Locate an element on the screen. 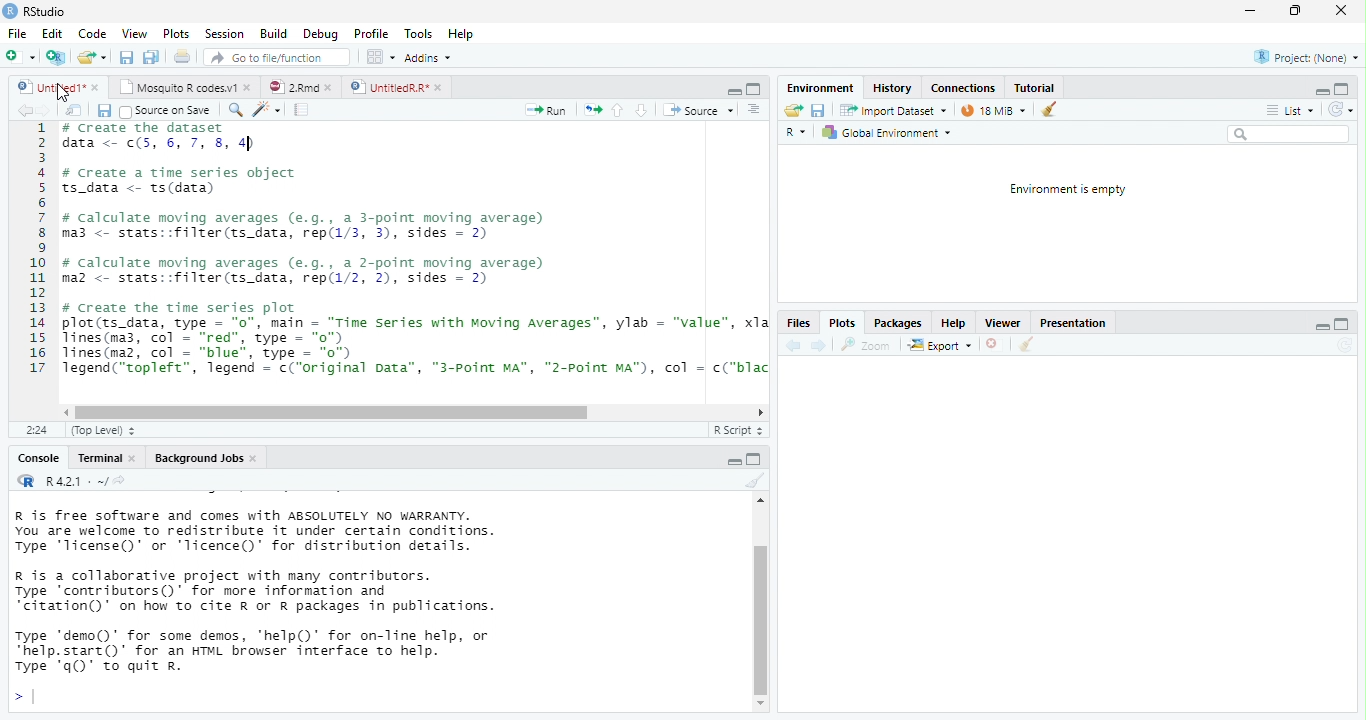  ‘Source is located at coordinates (700, 110).